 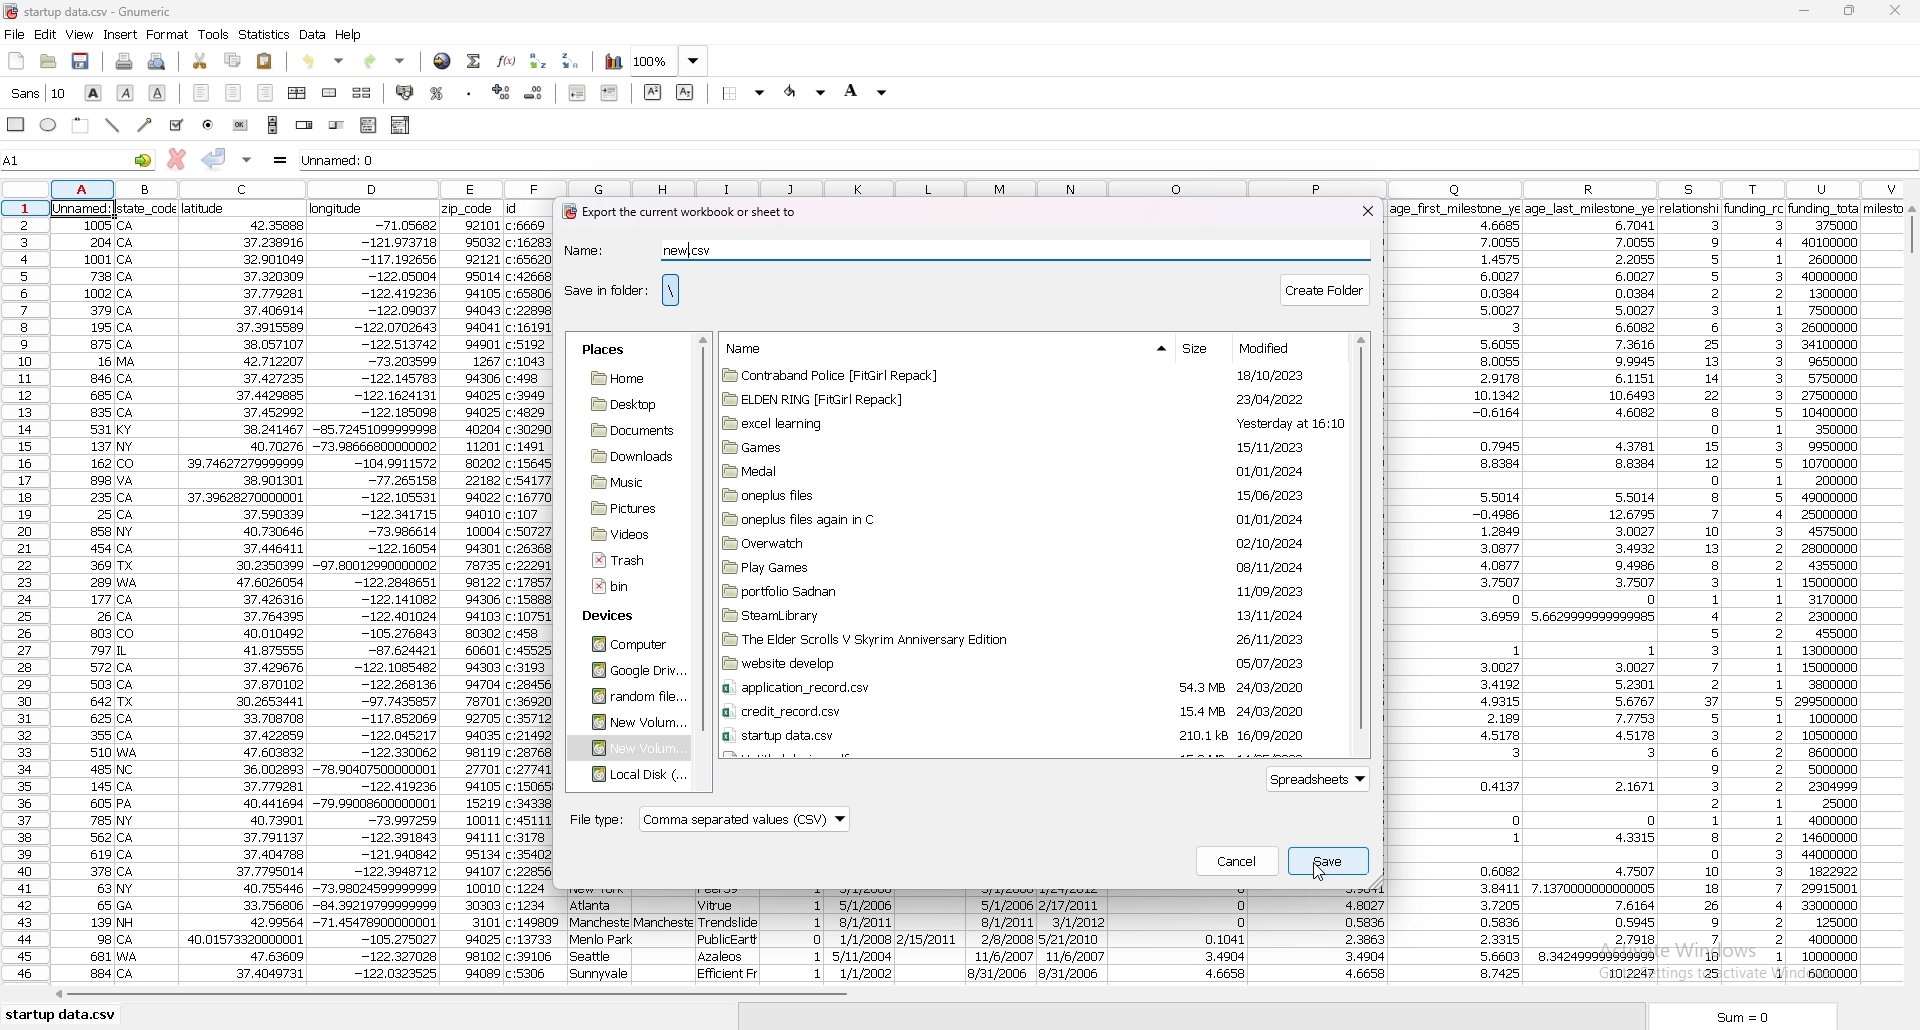 I want to click on STATISTICS, so click(x=265, y=34).